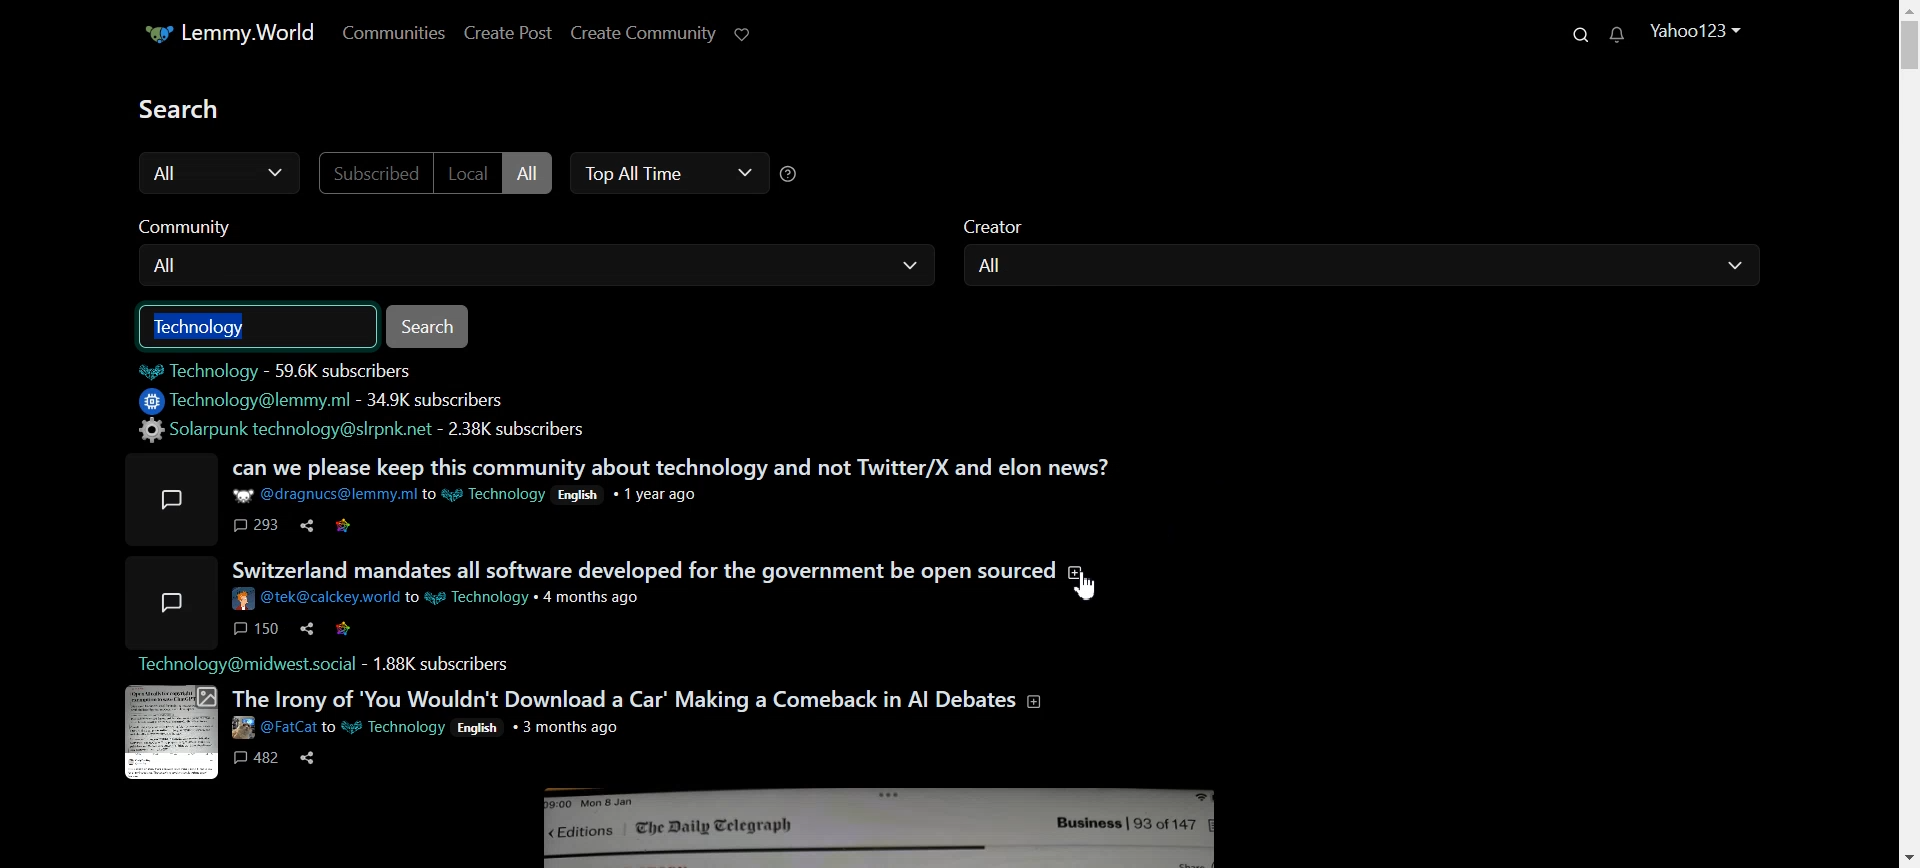 This screenshot has width=1920, height=868. I want to click on 150 comments, so click(254, 627).